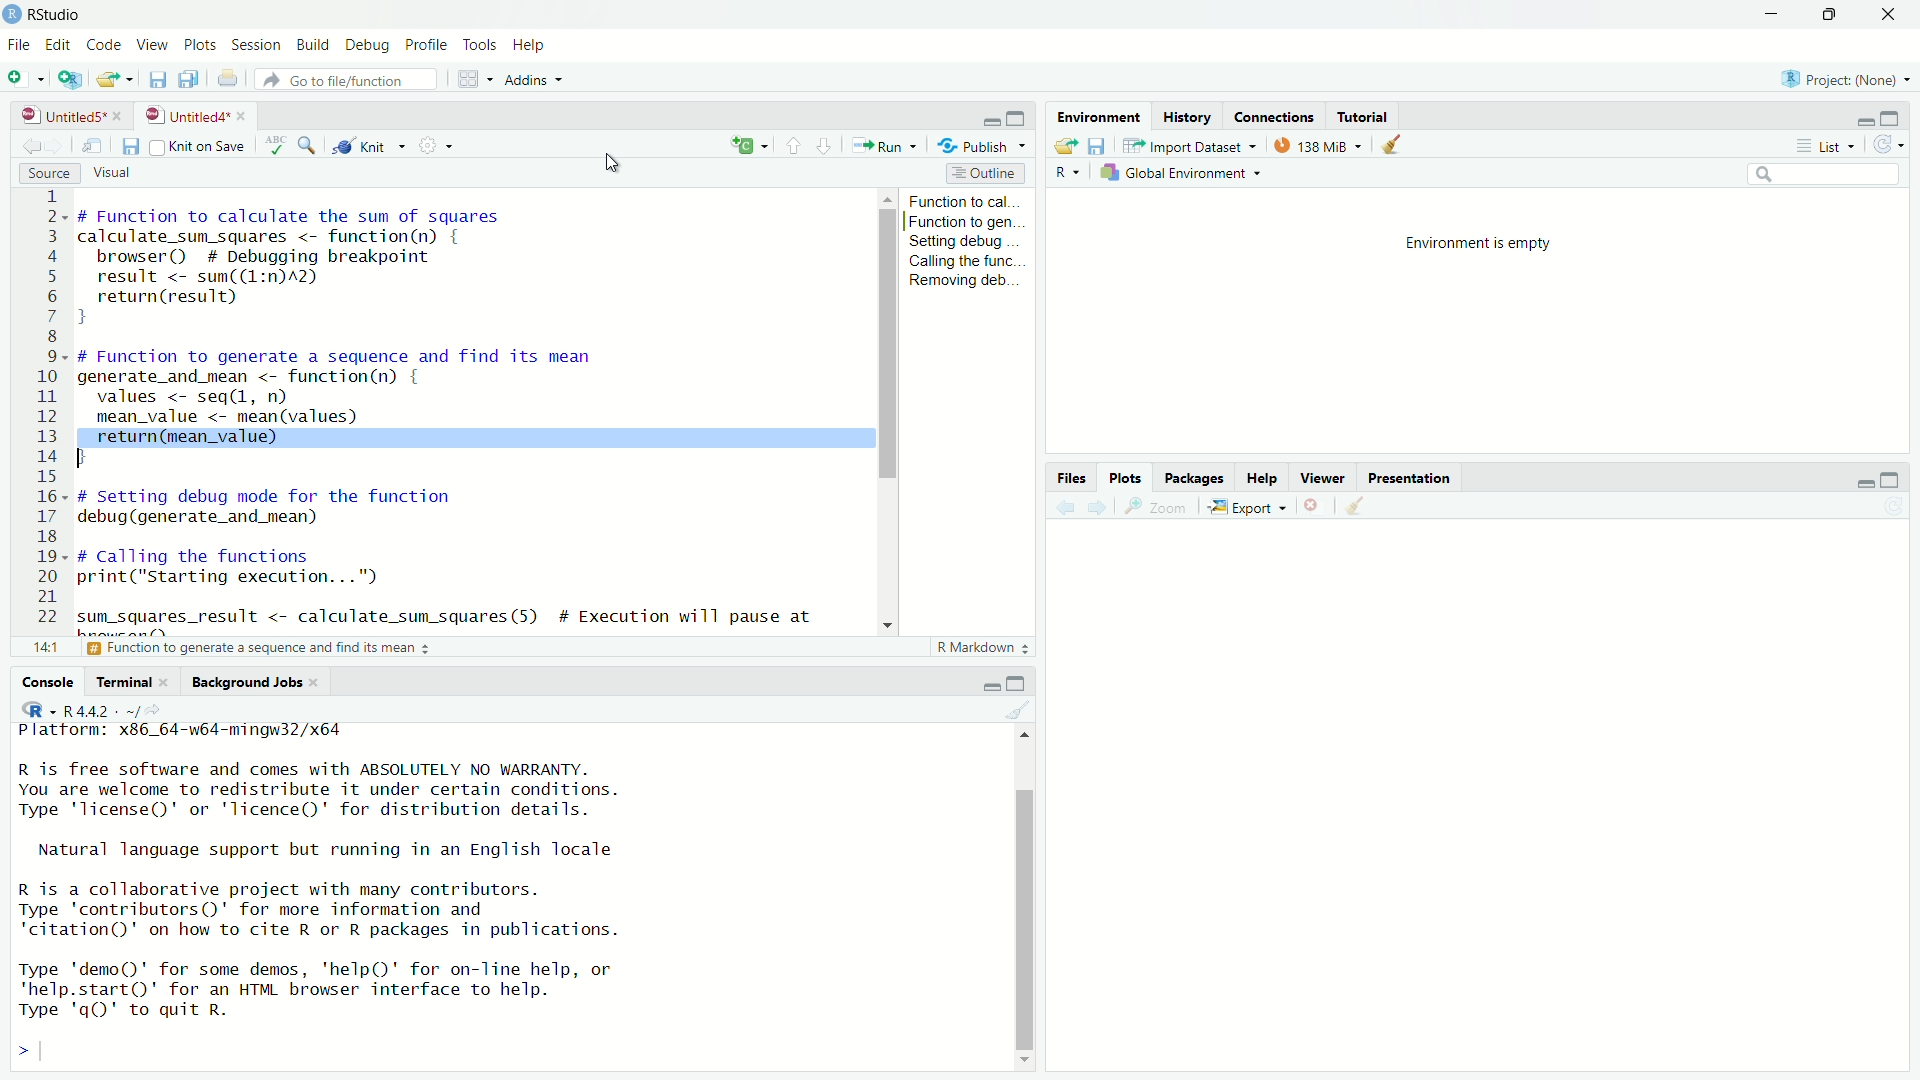  I want to click on move down, so click(1026, 1061).